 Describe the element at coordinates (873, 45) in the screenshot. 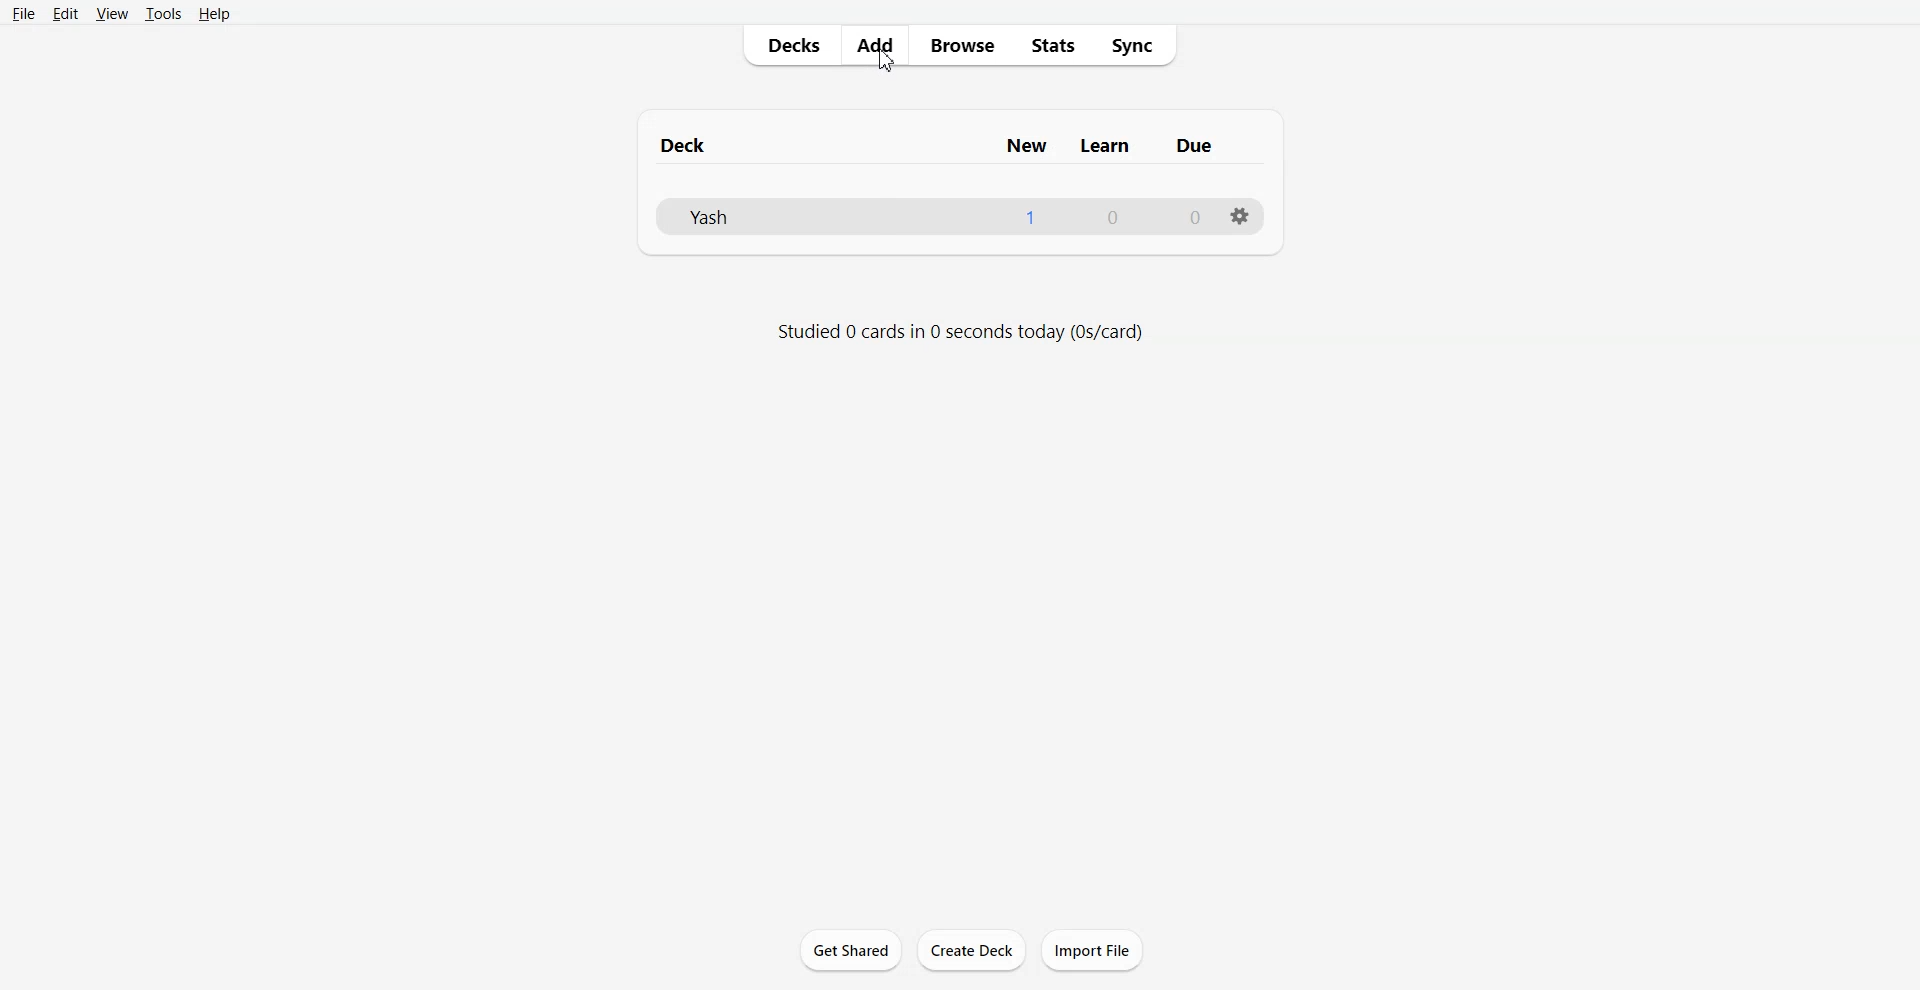

I see `Add` at that location.